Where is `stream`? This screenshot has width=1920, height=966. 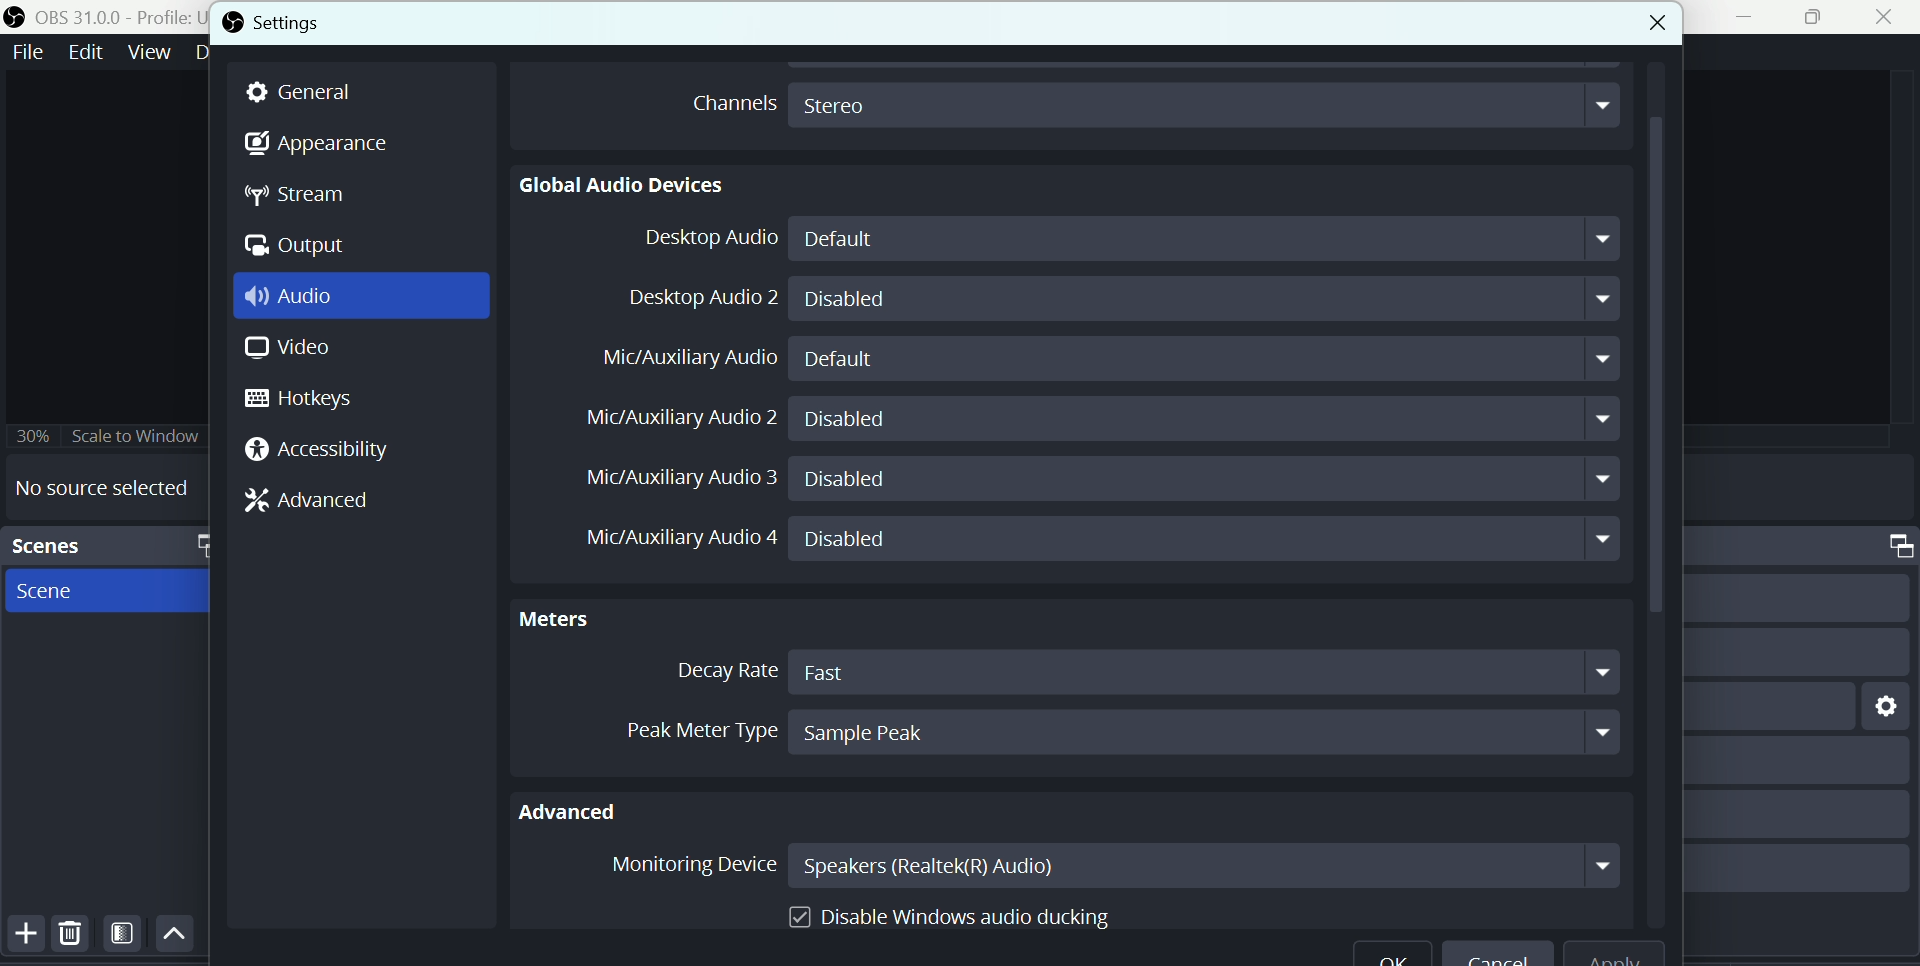
stream is located at coordinates (304, 197).